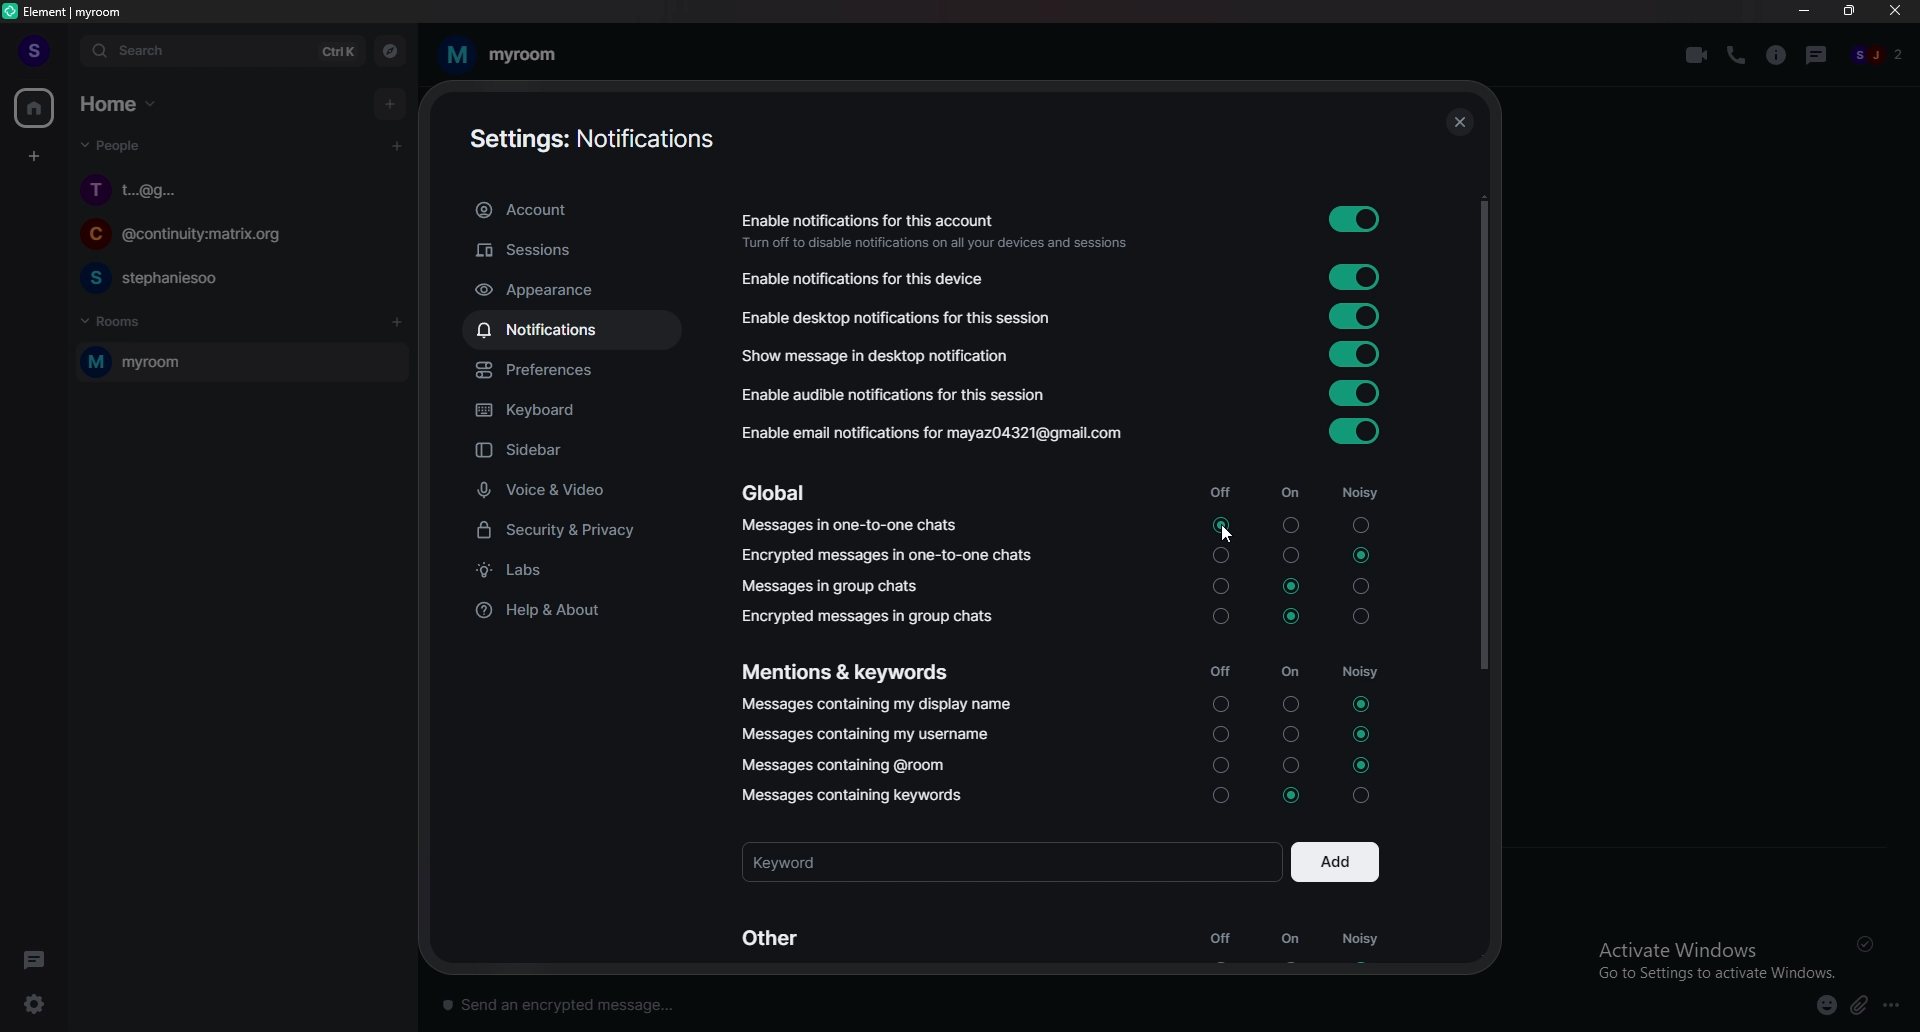 The height and width of the screenshot is (1032, 1920). I want to click on attachment, so click(1859, 1006).